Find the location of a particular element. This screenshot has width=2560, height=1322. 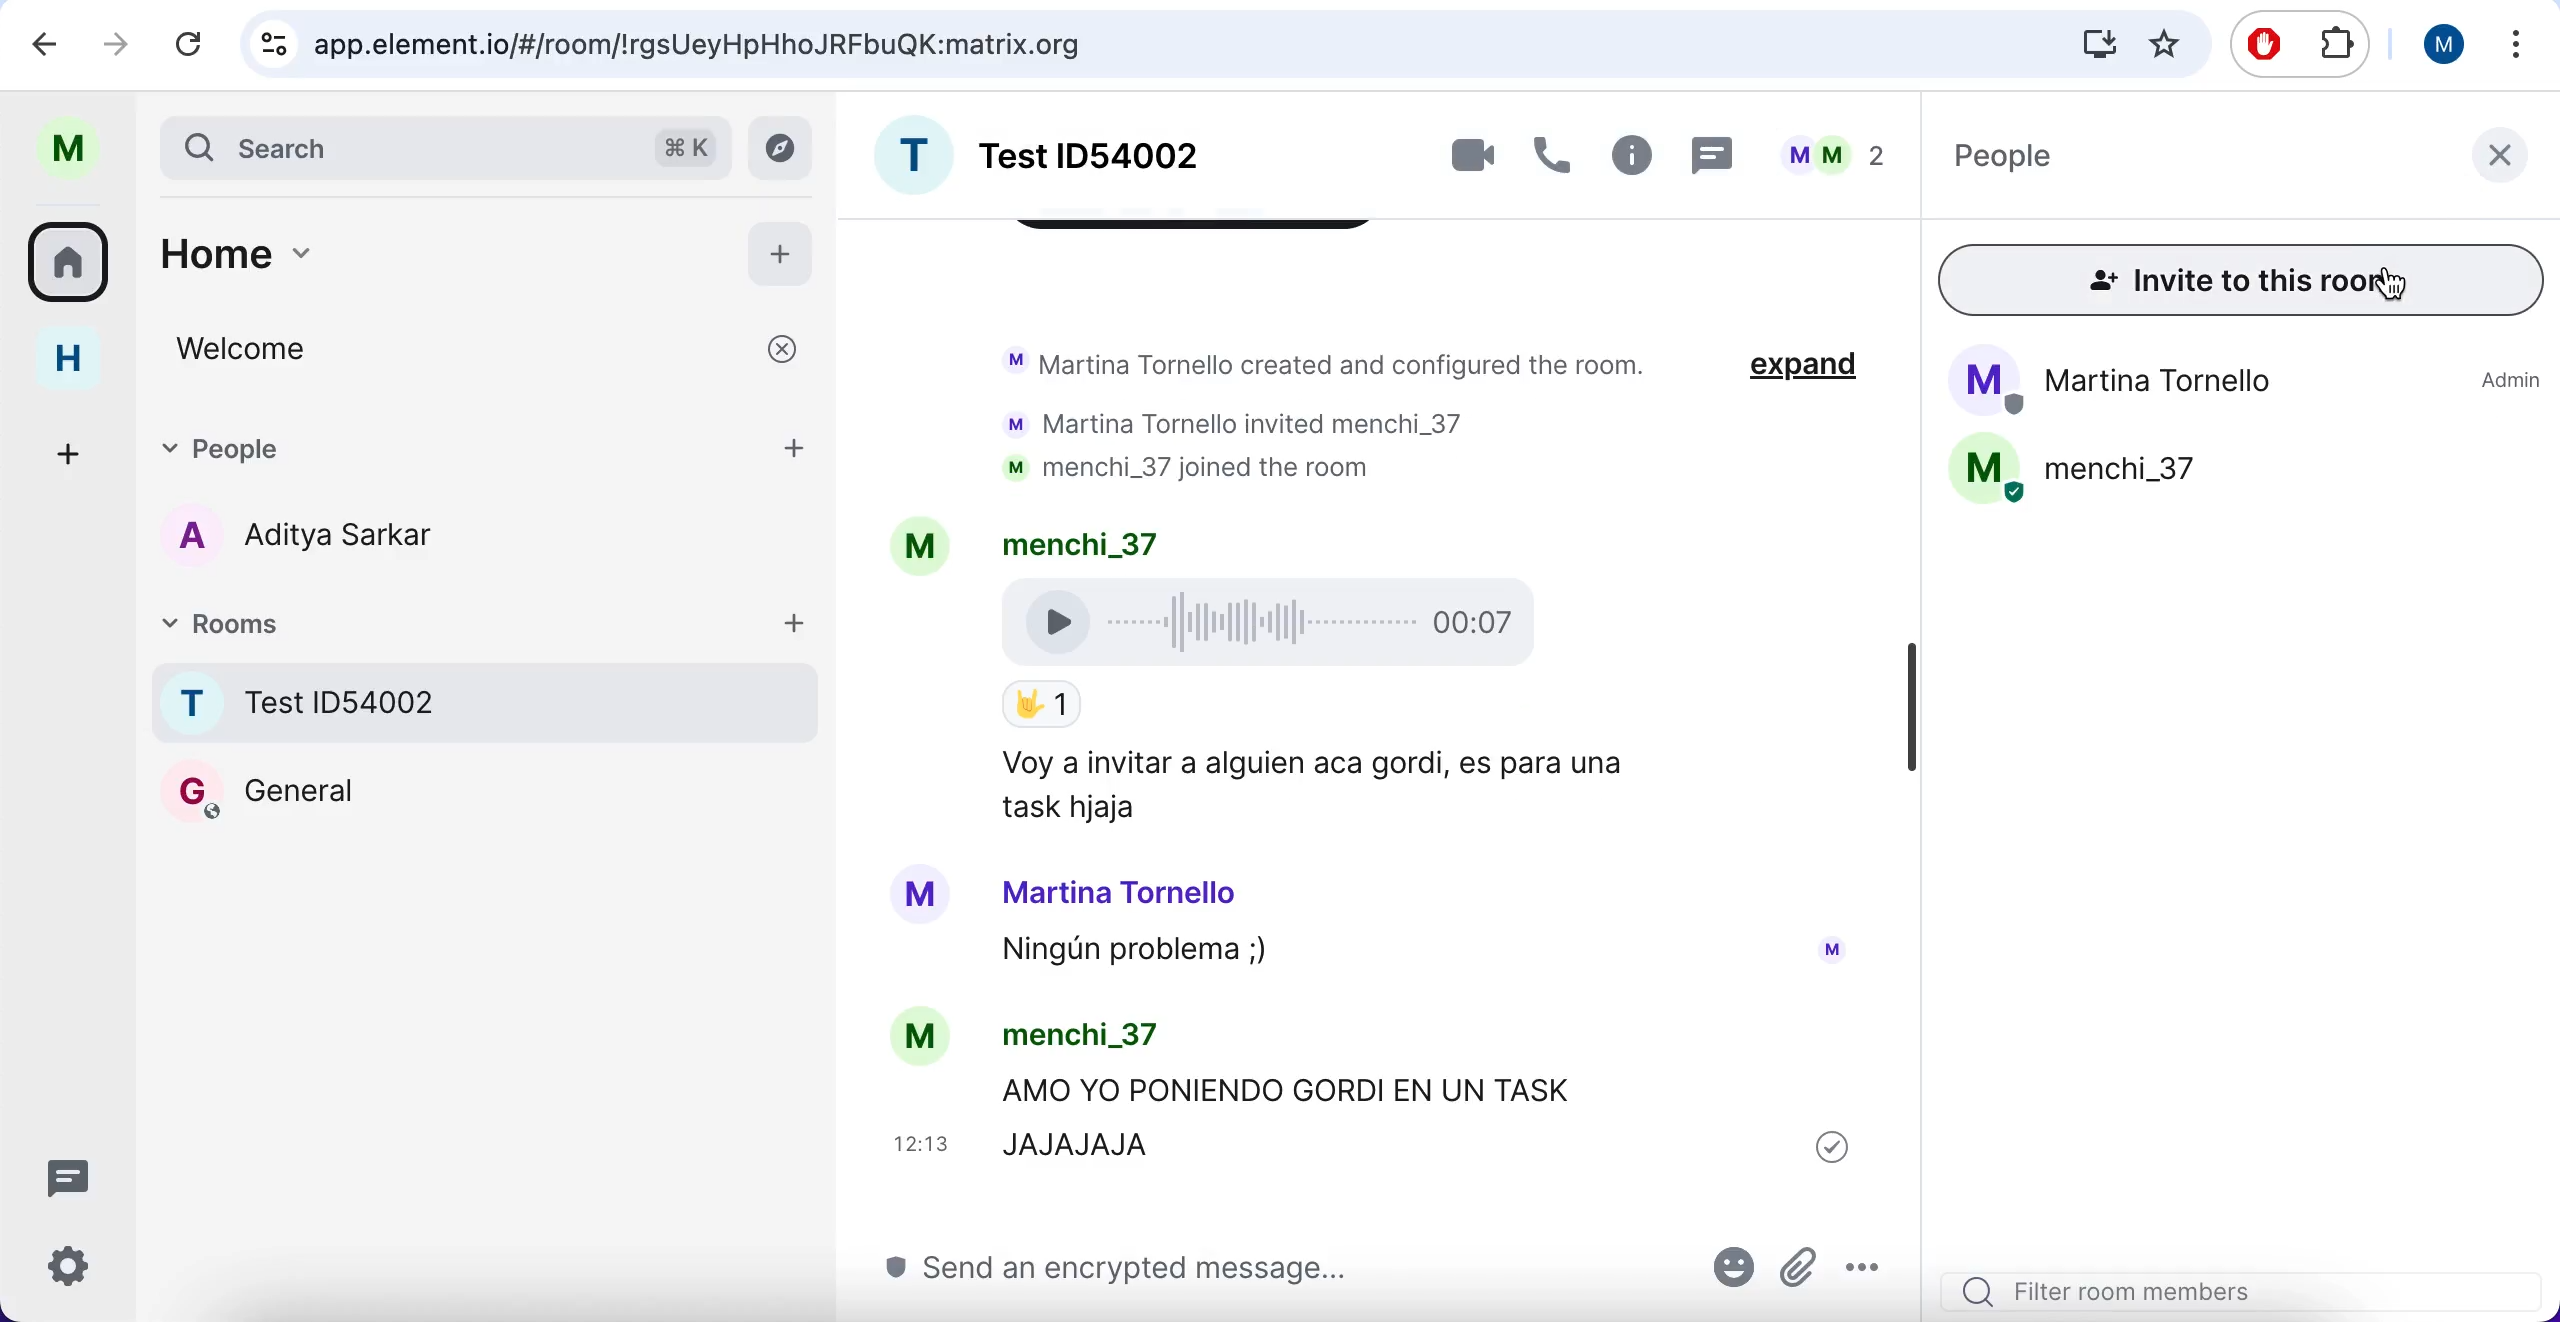

menchi_37 is located at coordinates (1096, 1036).